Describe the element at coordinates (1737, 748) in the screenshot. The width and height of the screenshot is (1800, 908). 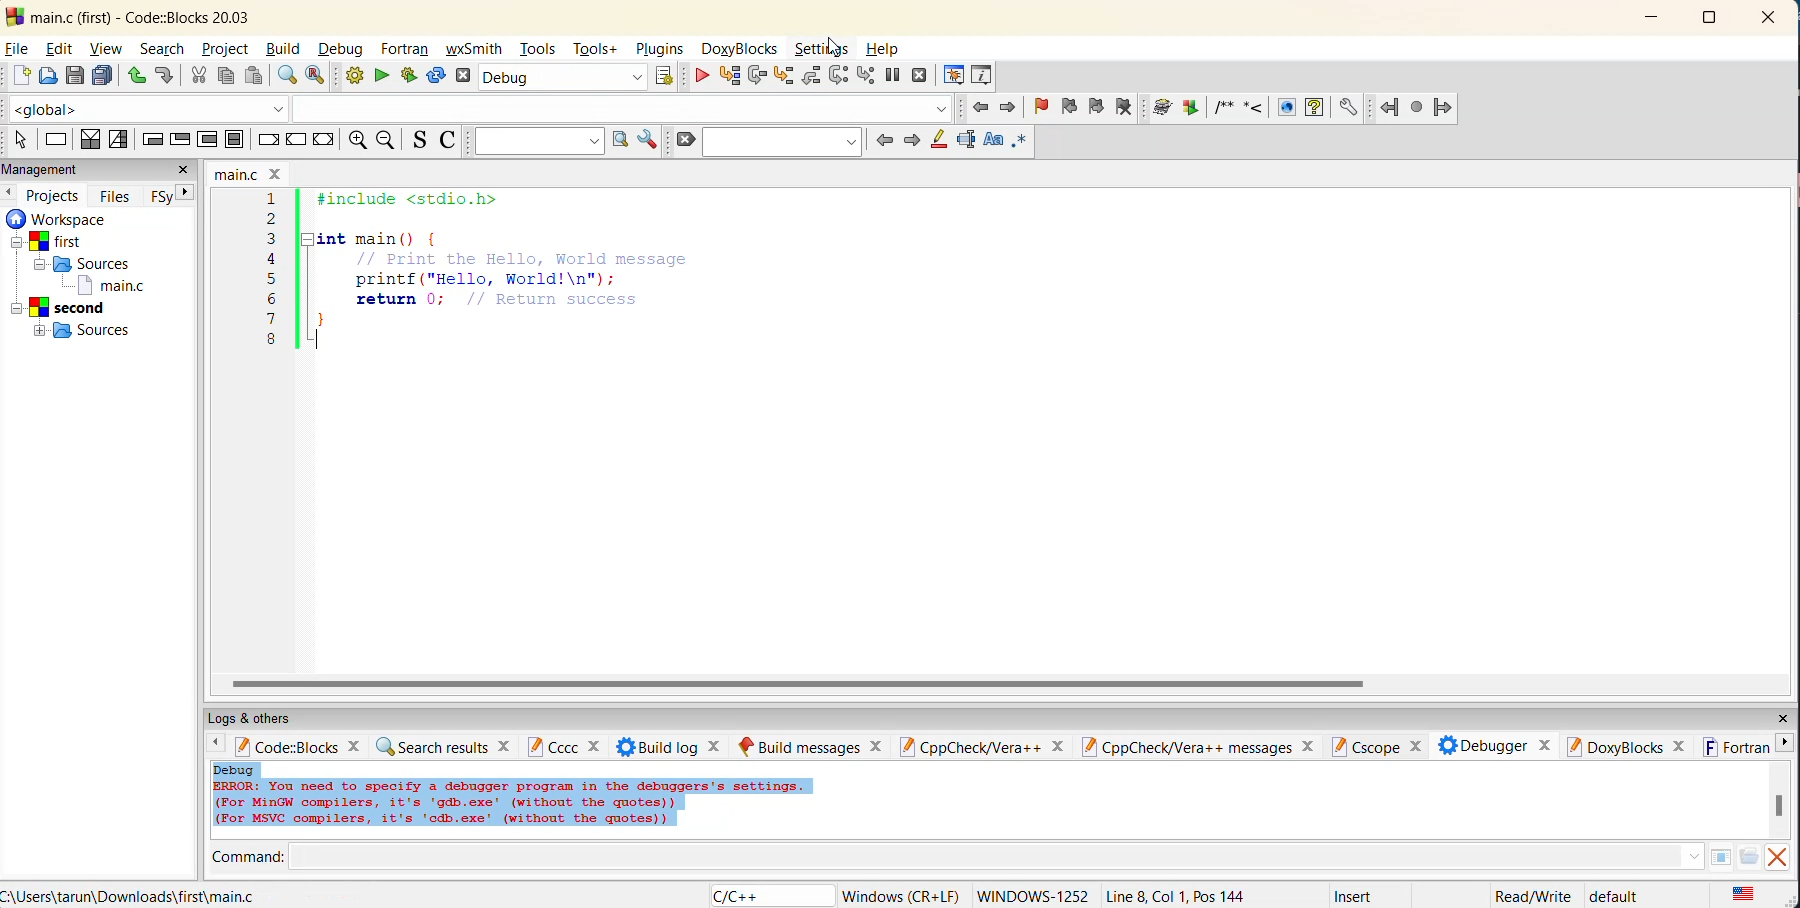
I see `fortran info` at that location.